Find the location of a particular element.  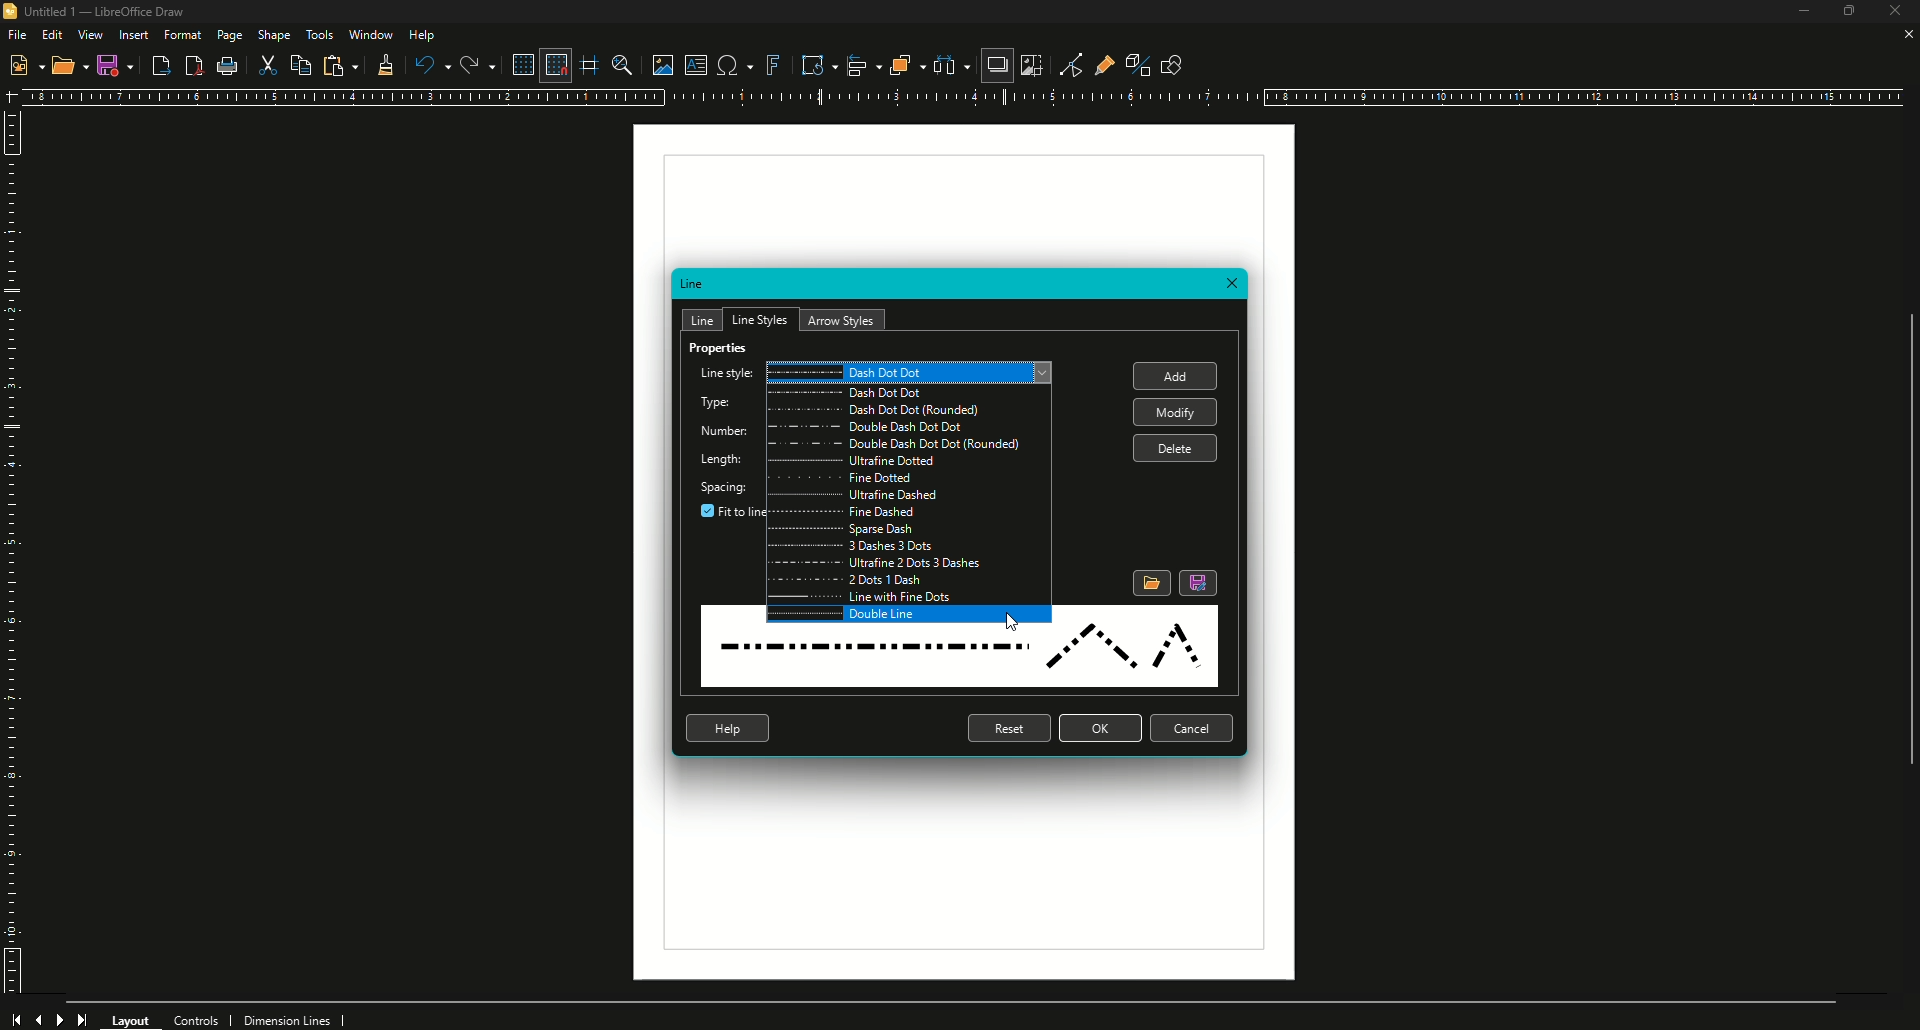

Format is located at coordinates (183, 35).